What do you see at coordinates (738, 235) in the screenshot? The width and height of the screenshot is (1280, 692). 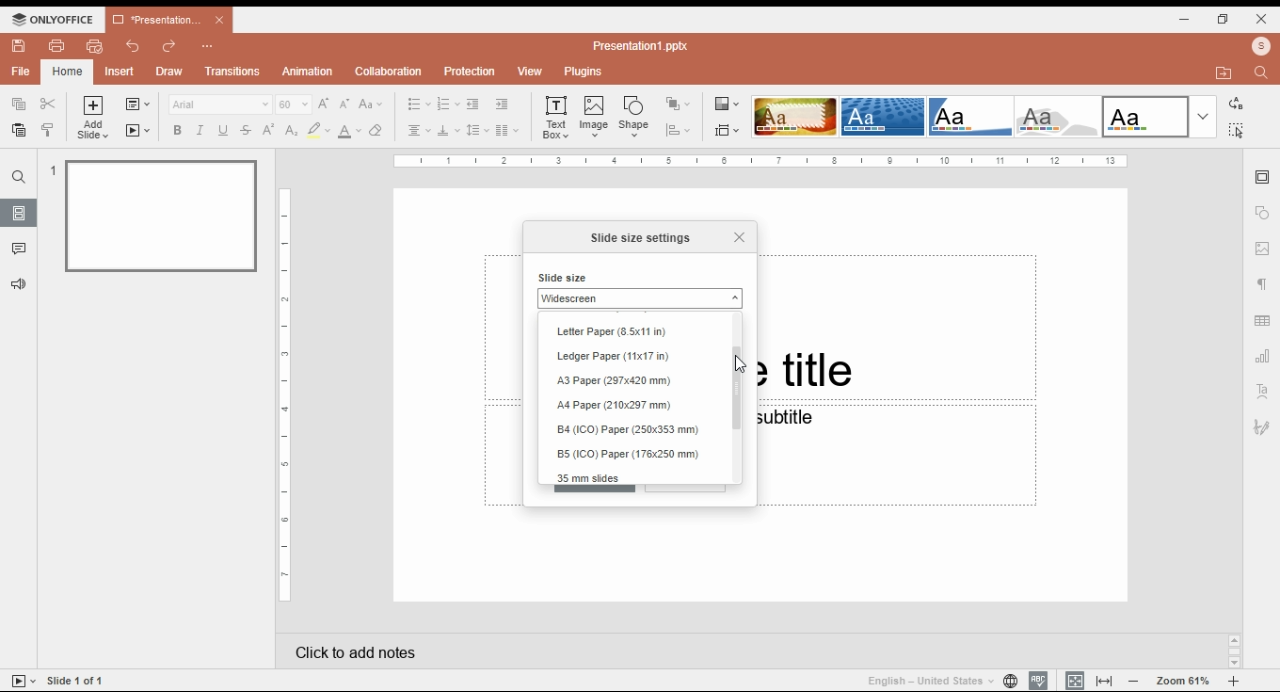 I see `Close` at bounding box center [738, 235].